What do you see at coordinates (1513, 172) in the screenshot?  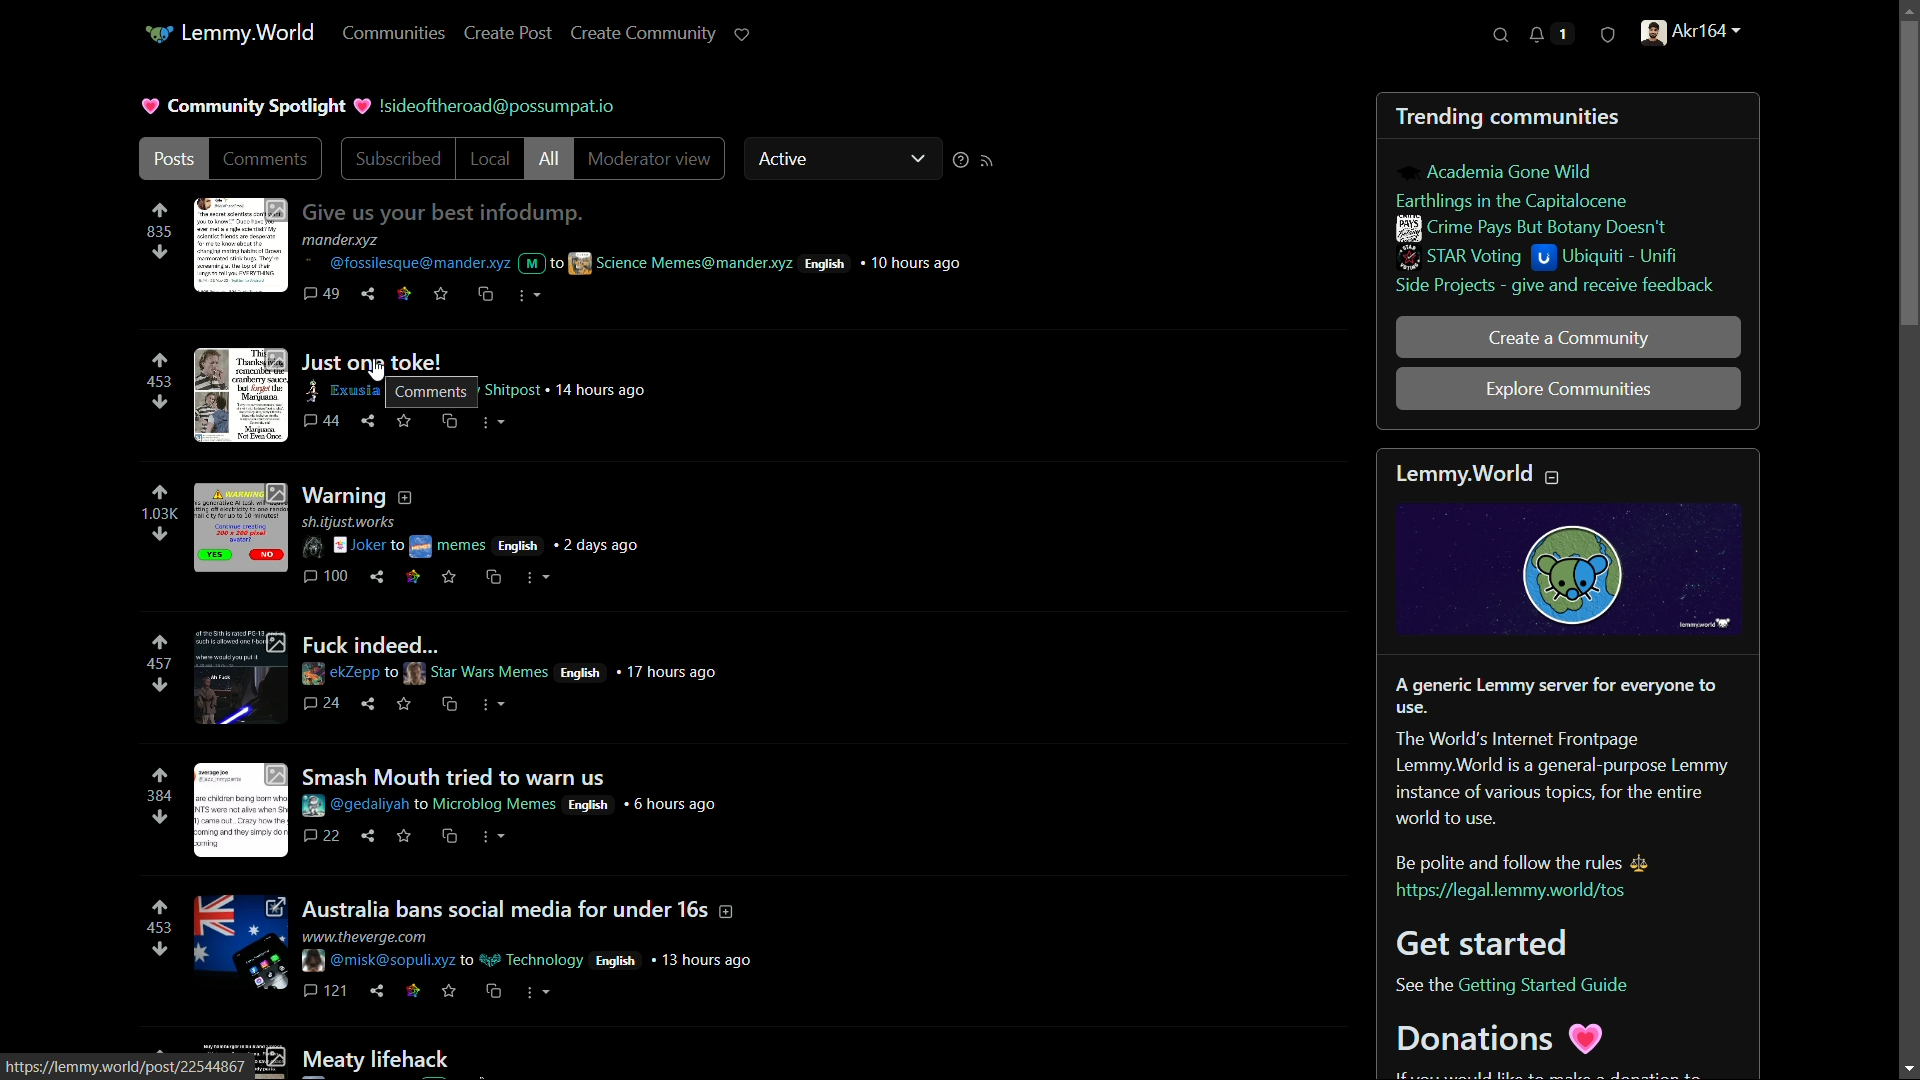 I see `Academia Gone Wild` at bounding box center [1513, 172].